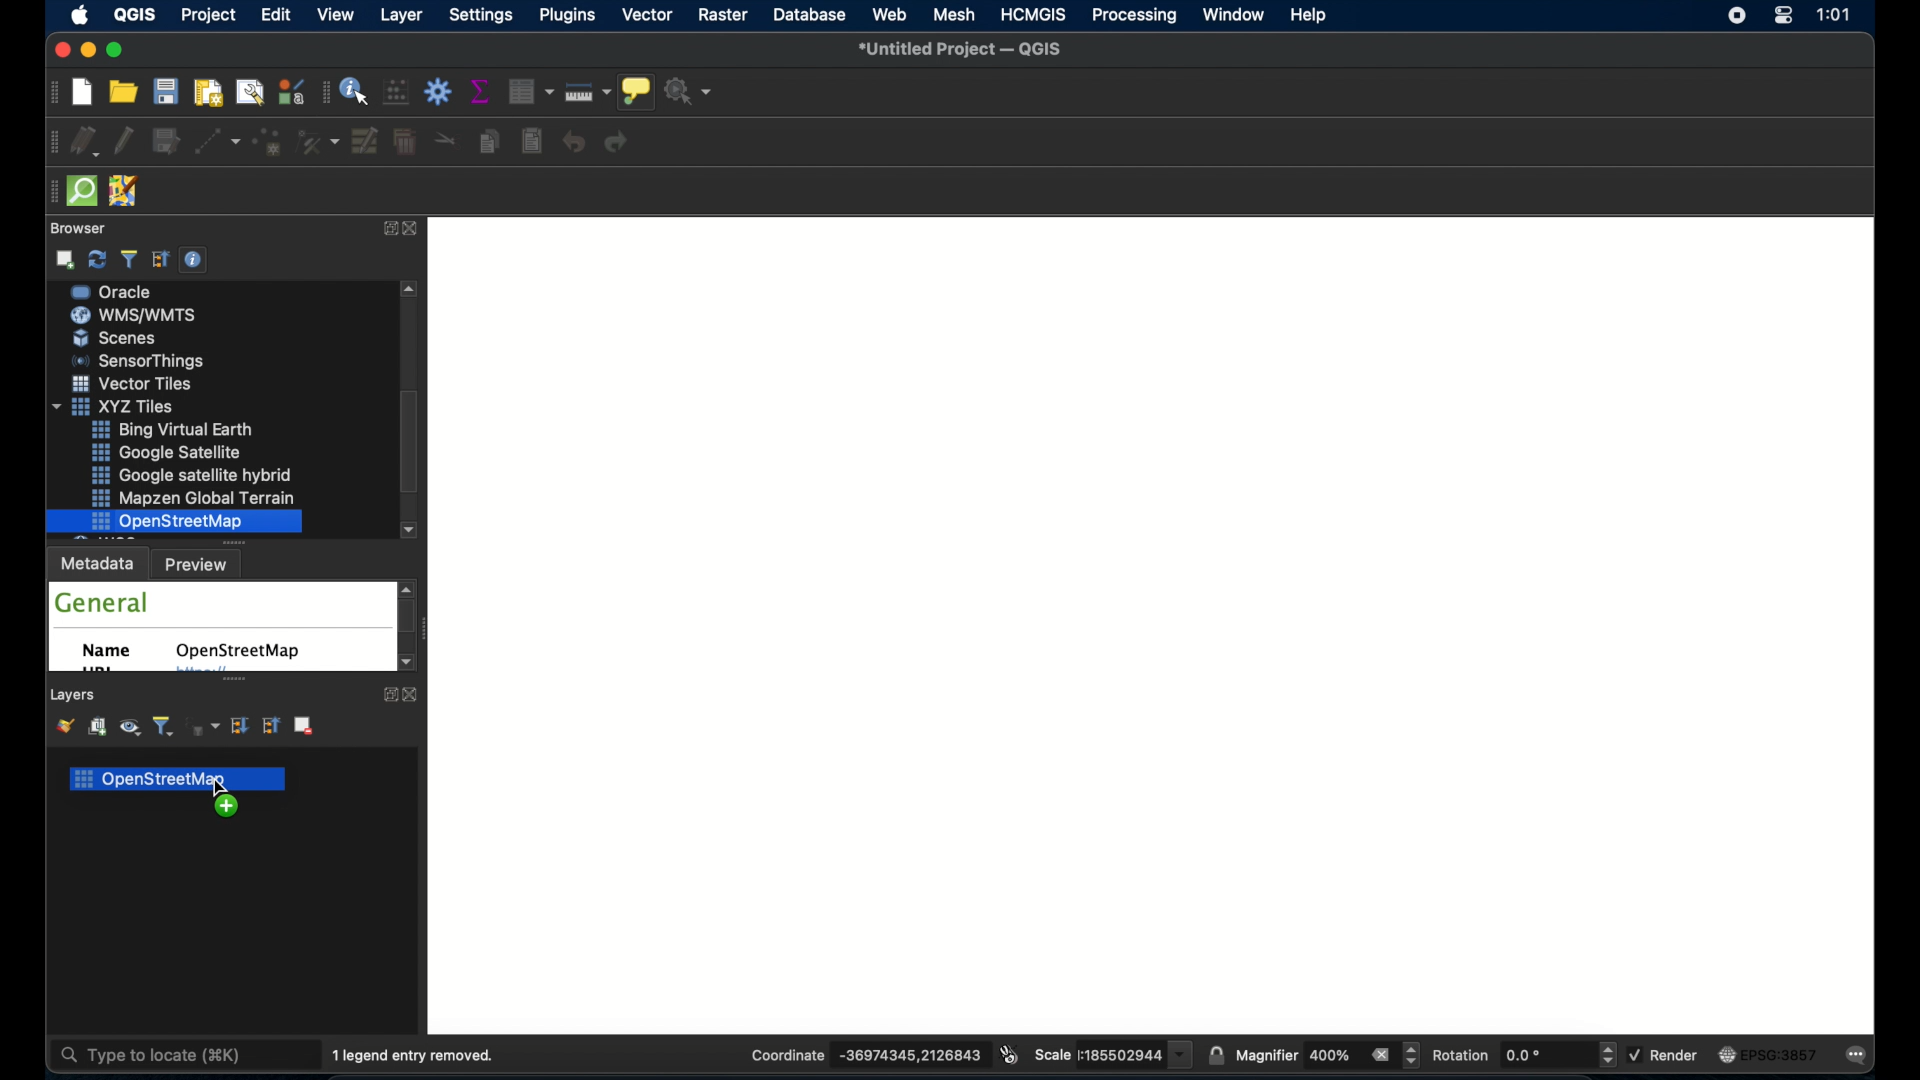 The image size is (1920, 1080). What do you see at coordinates (127, 259) in the screenshot?
I see `filter browser` at bounding box center [127, 259].